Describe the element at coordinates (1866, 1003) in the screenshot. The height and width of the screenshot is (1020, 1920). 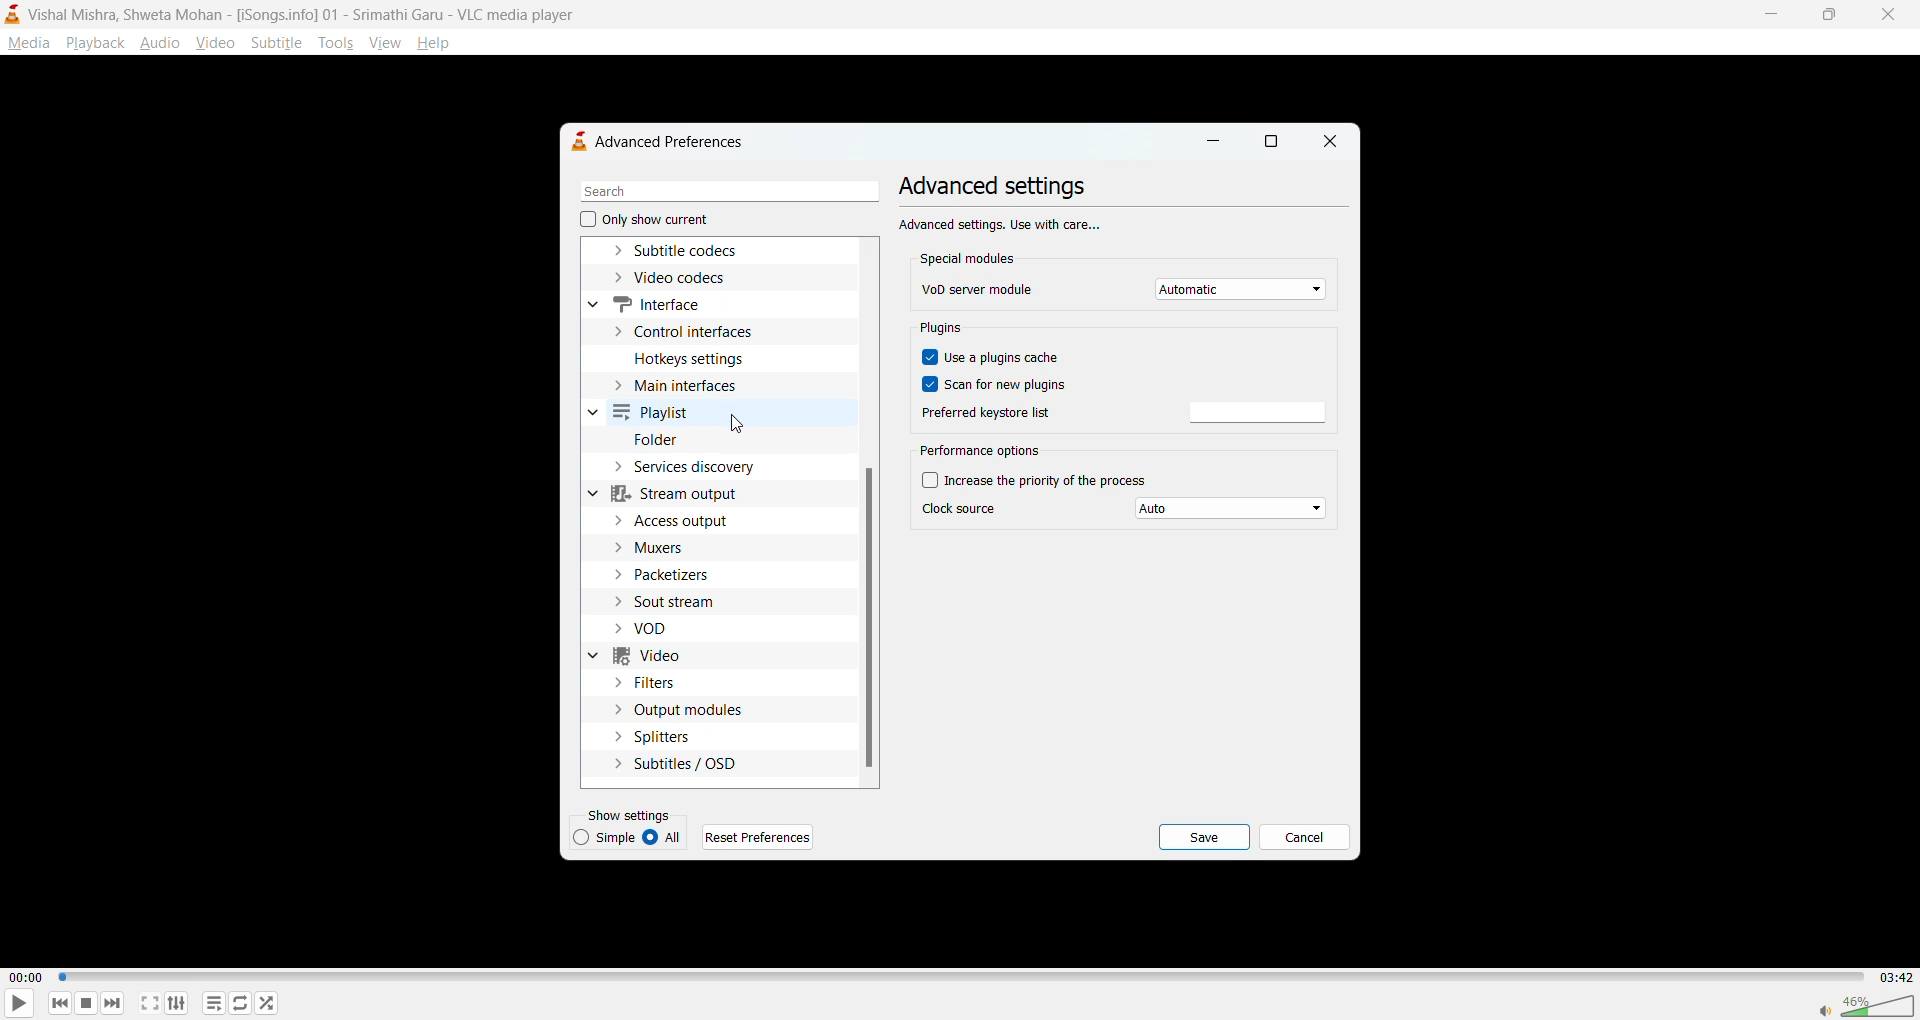
I see `volume` at that location.